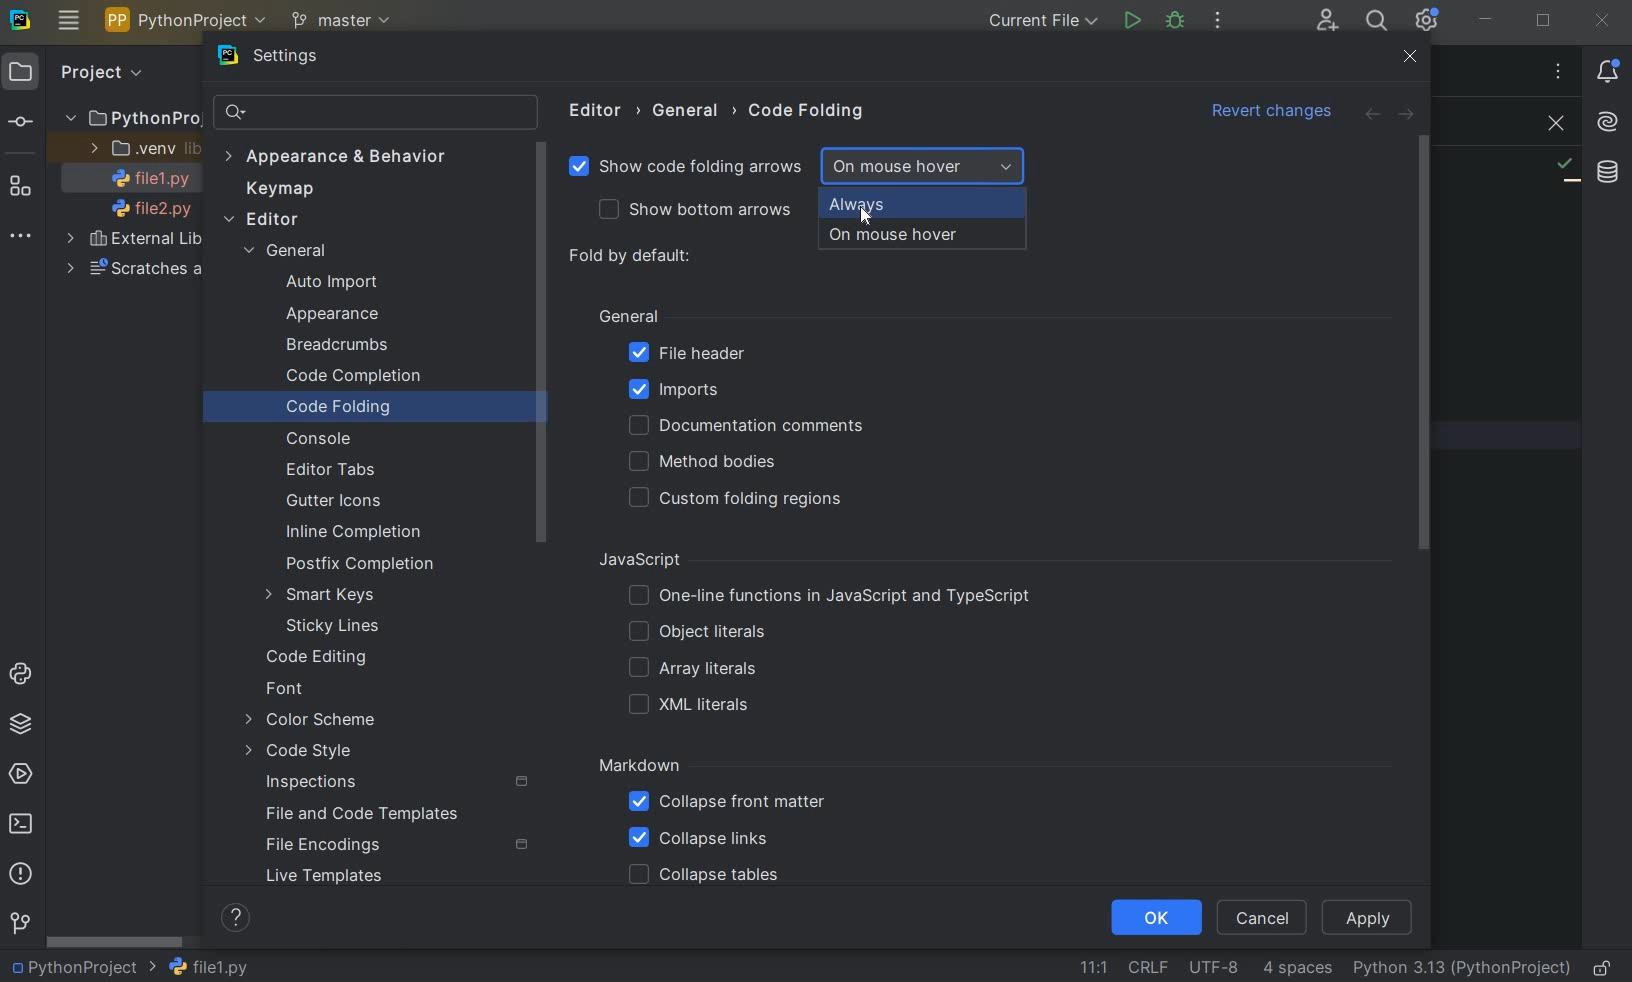 This screenshot has height=982, width=1632. I want to click on COLLAPSE TABLES, so click(703, 876).